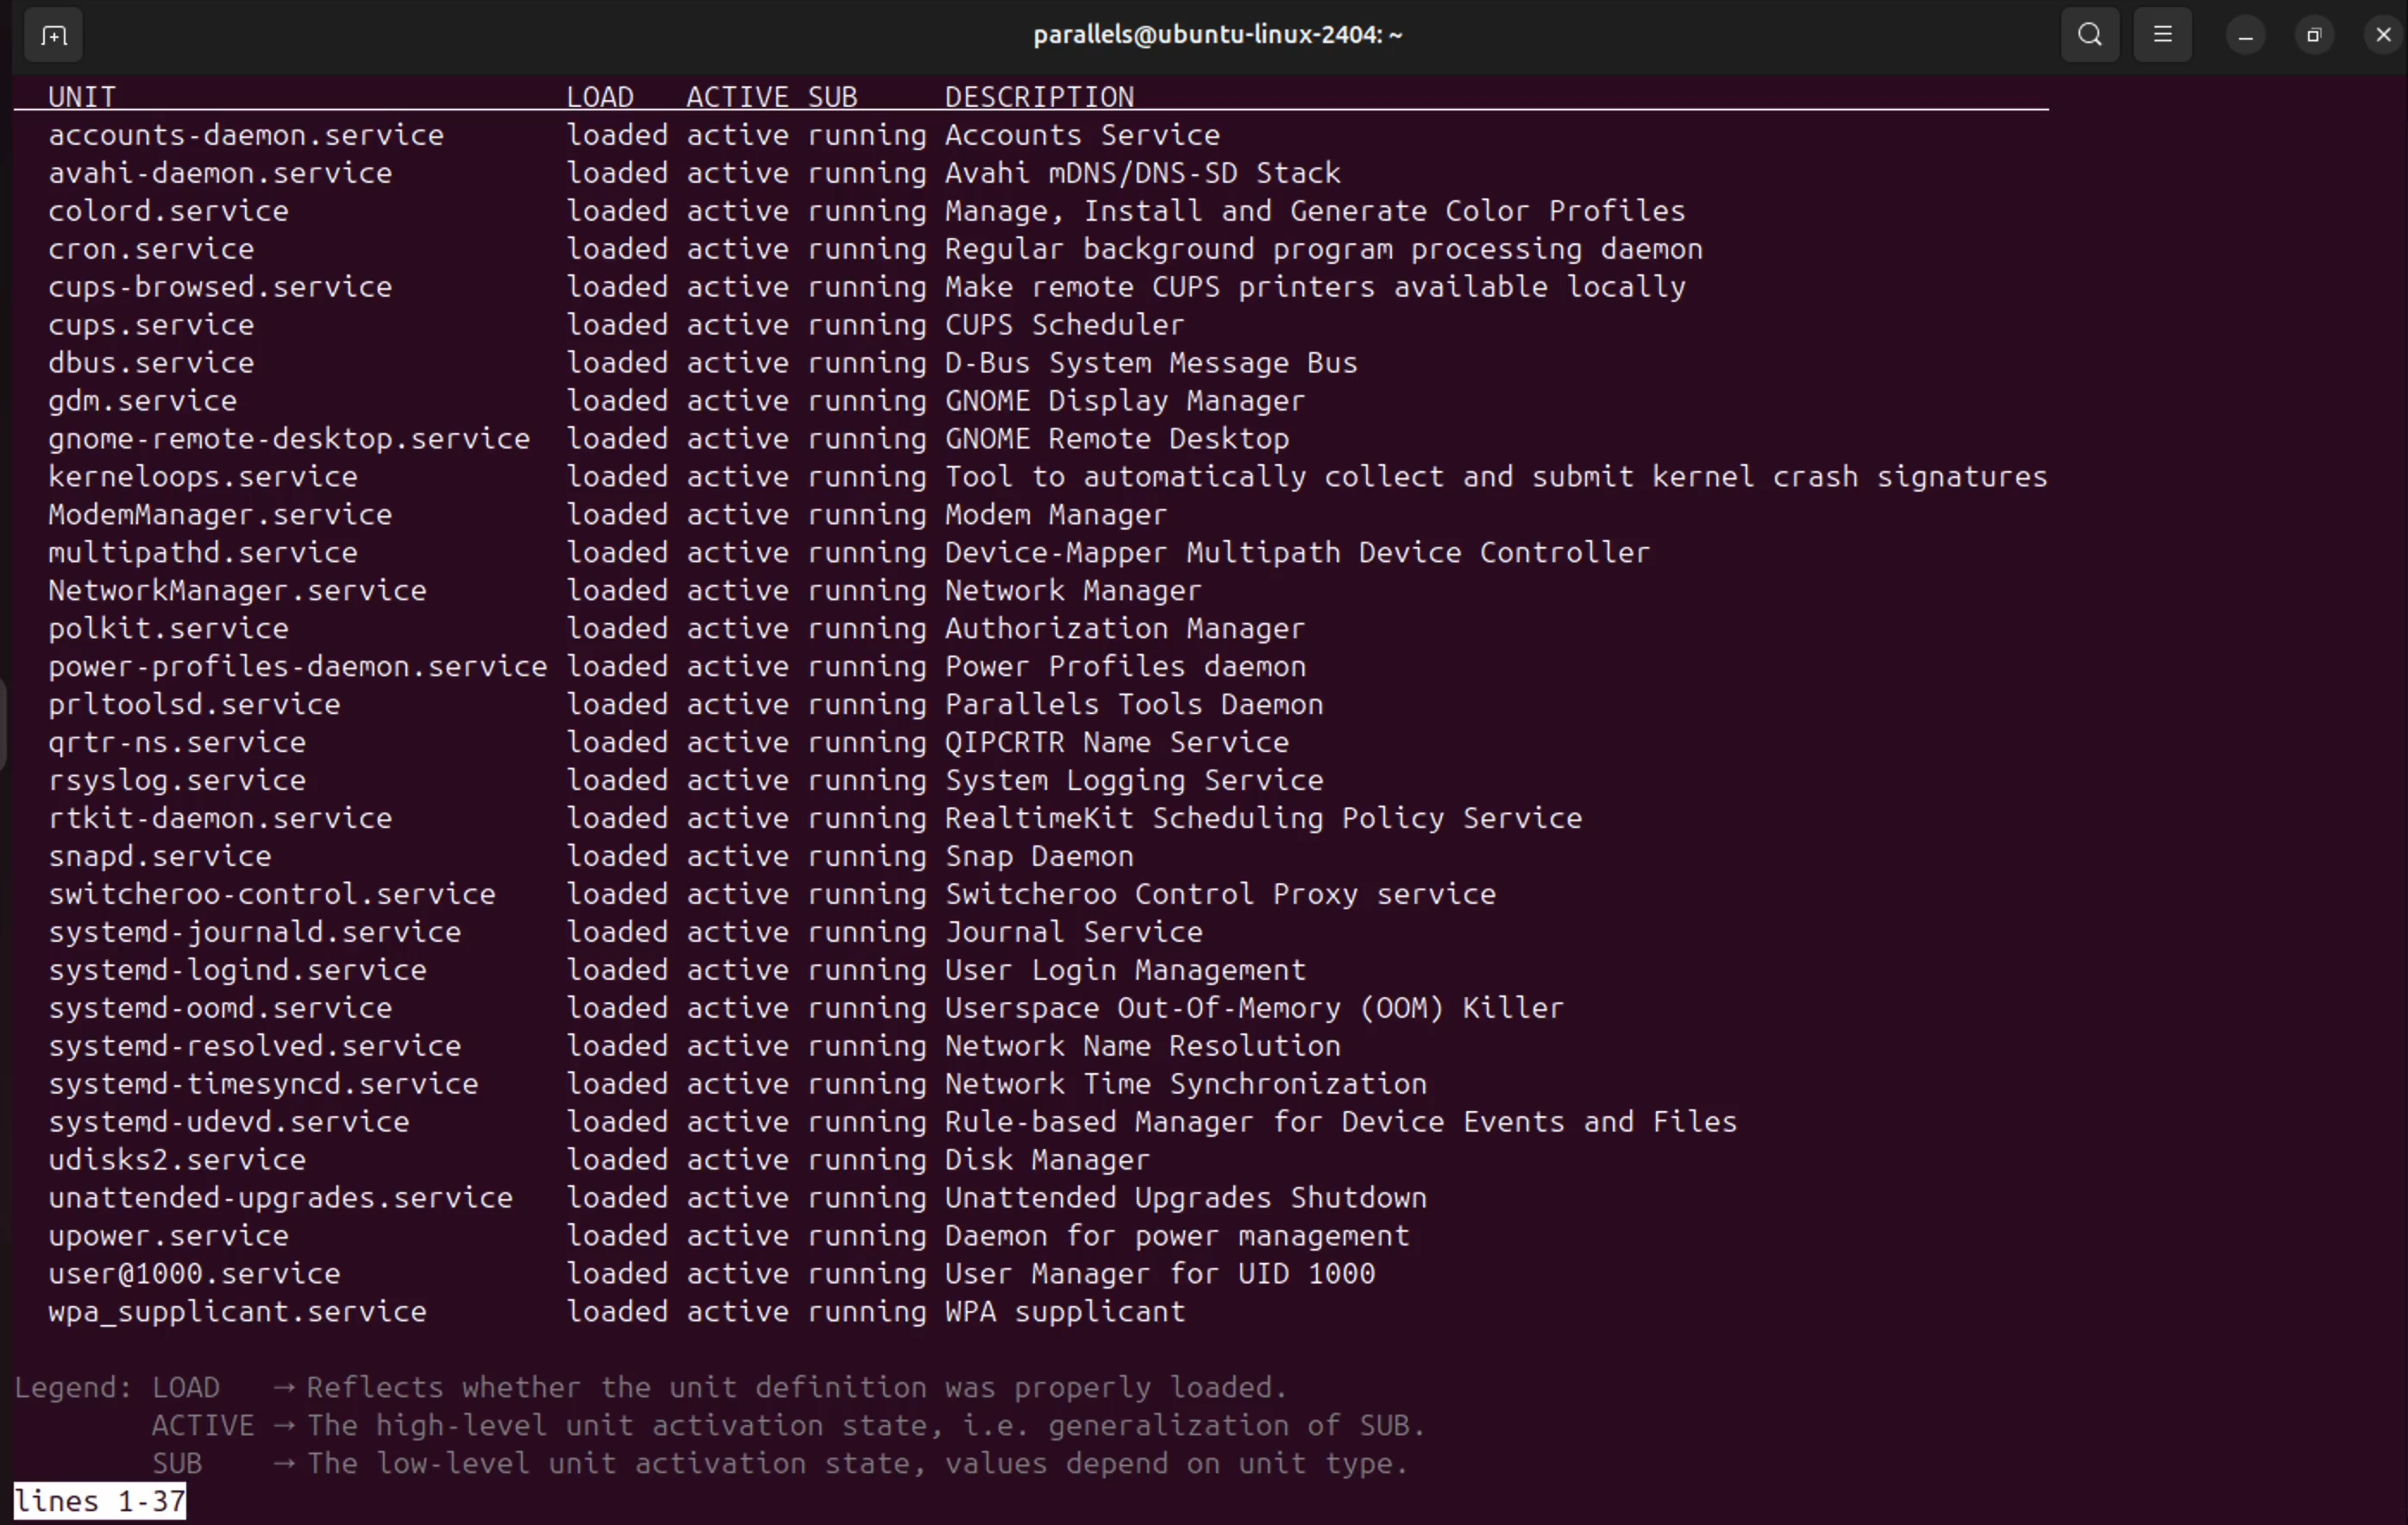 This screenshot has width=2408, height=1525. What do you see at coordinates (253, 590) in the screenshot?
I see `net work manager service` at bounding box center [253, 590].